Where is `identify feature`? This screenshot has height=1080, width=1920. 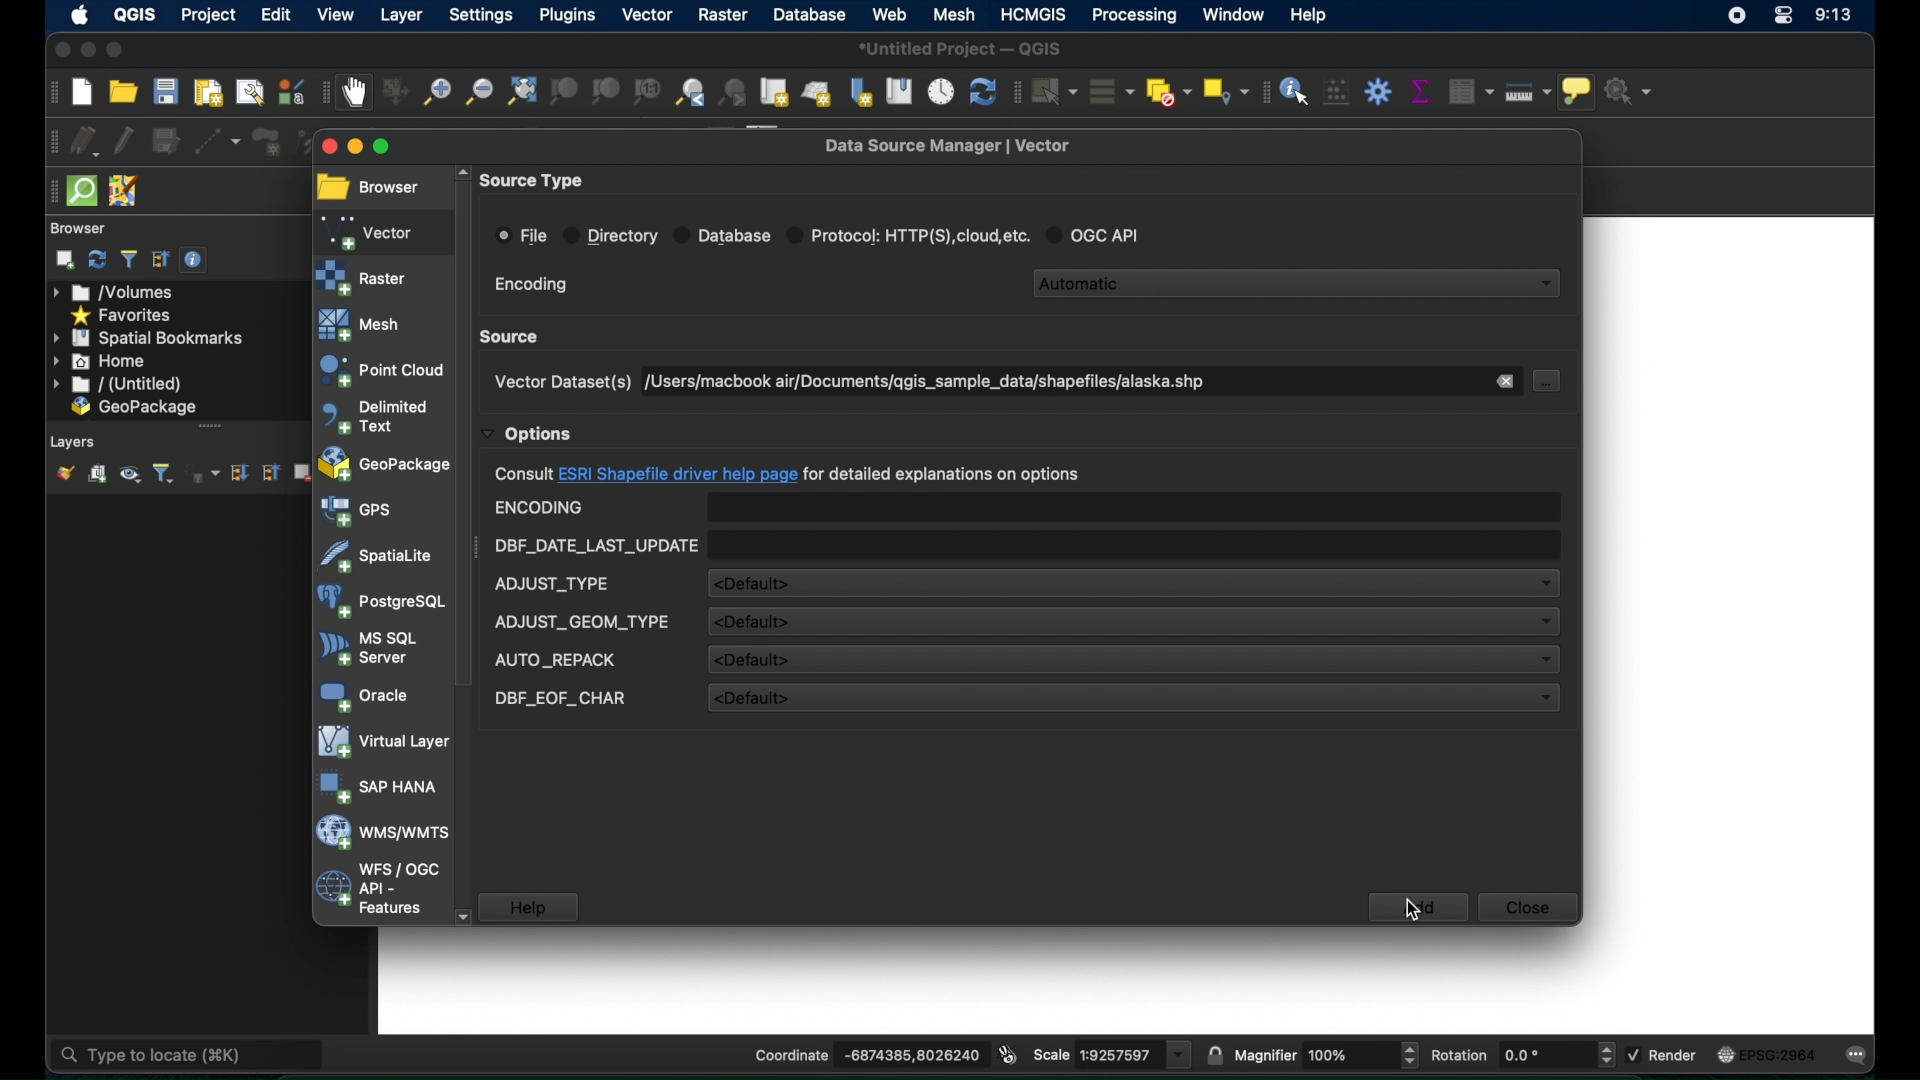 identify feature is located at coordinates (1294, 91).